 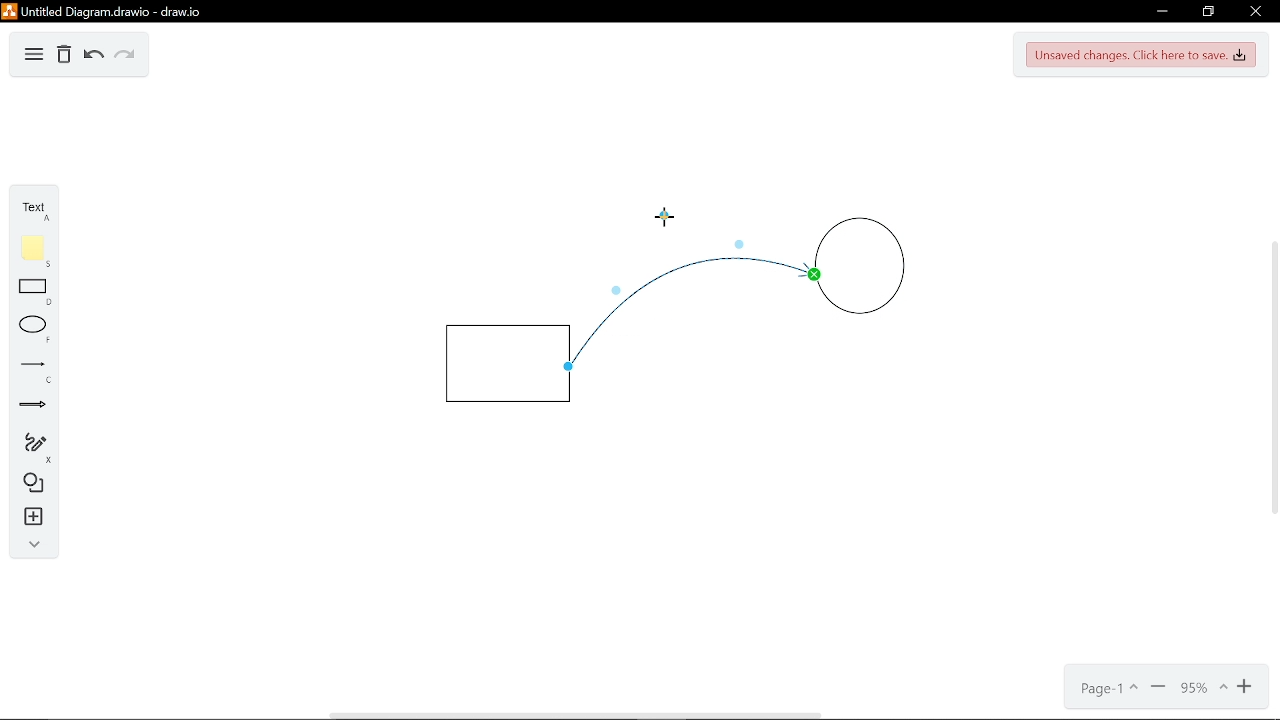 I want to click on Insert, so click(x=29, y=517).